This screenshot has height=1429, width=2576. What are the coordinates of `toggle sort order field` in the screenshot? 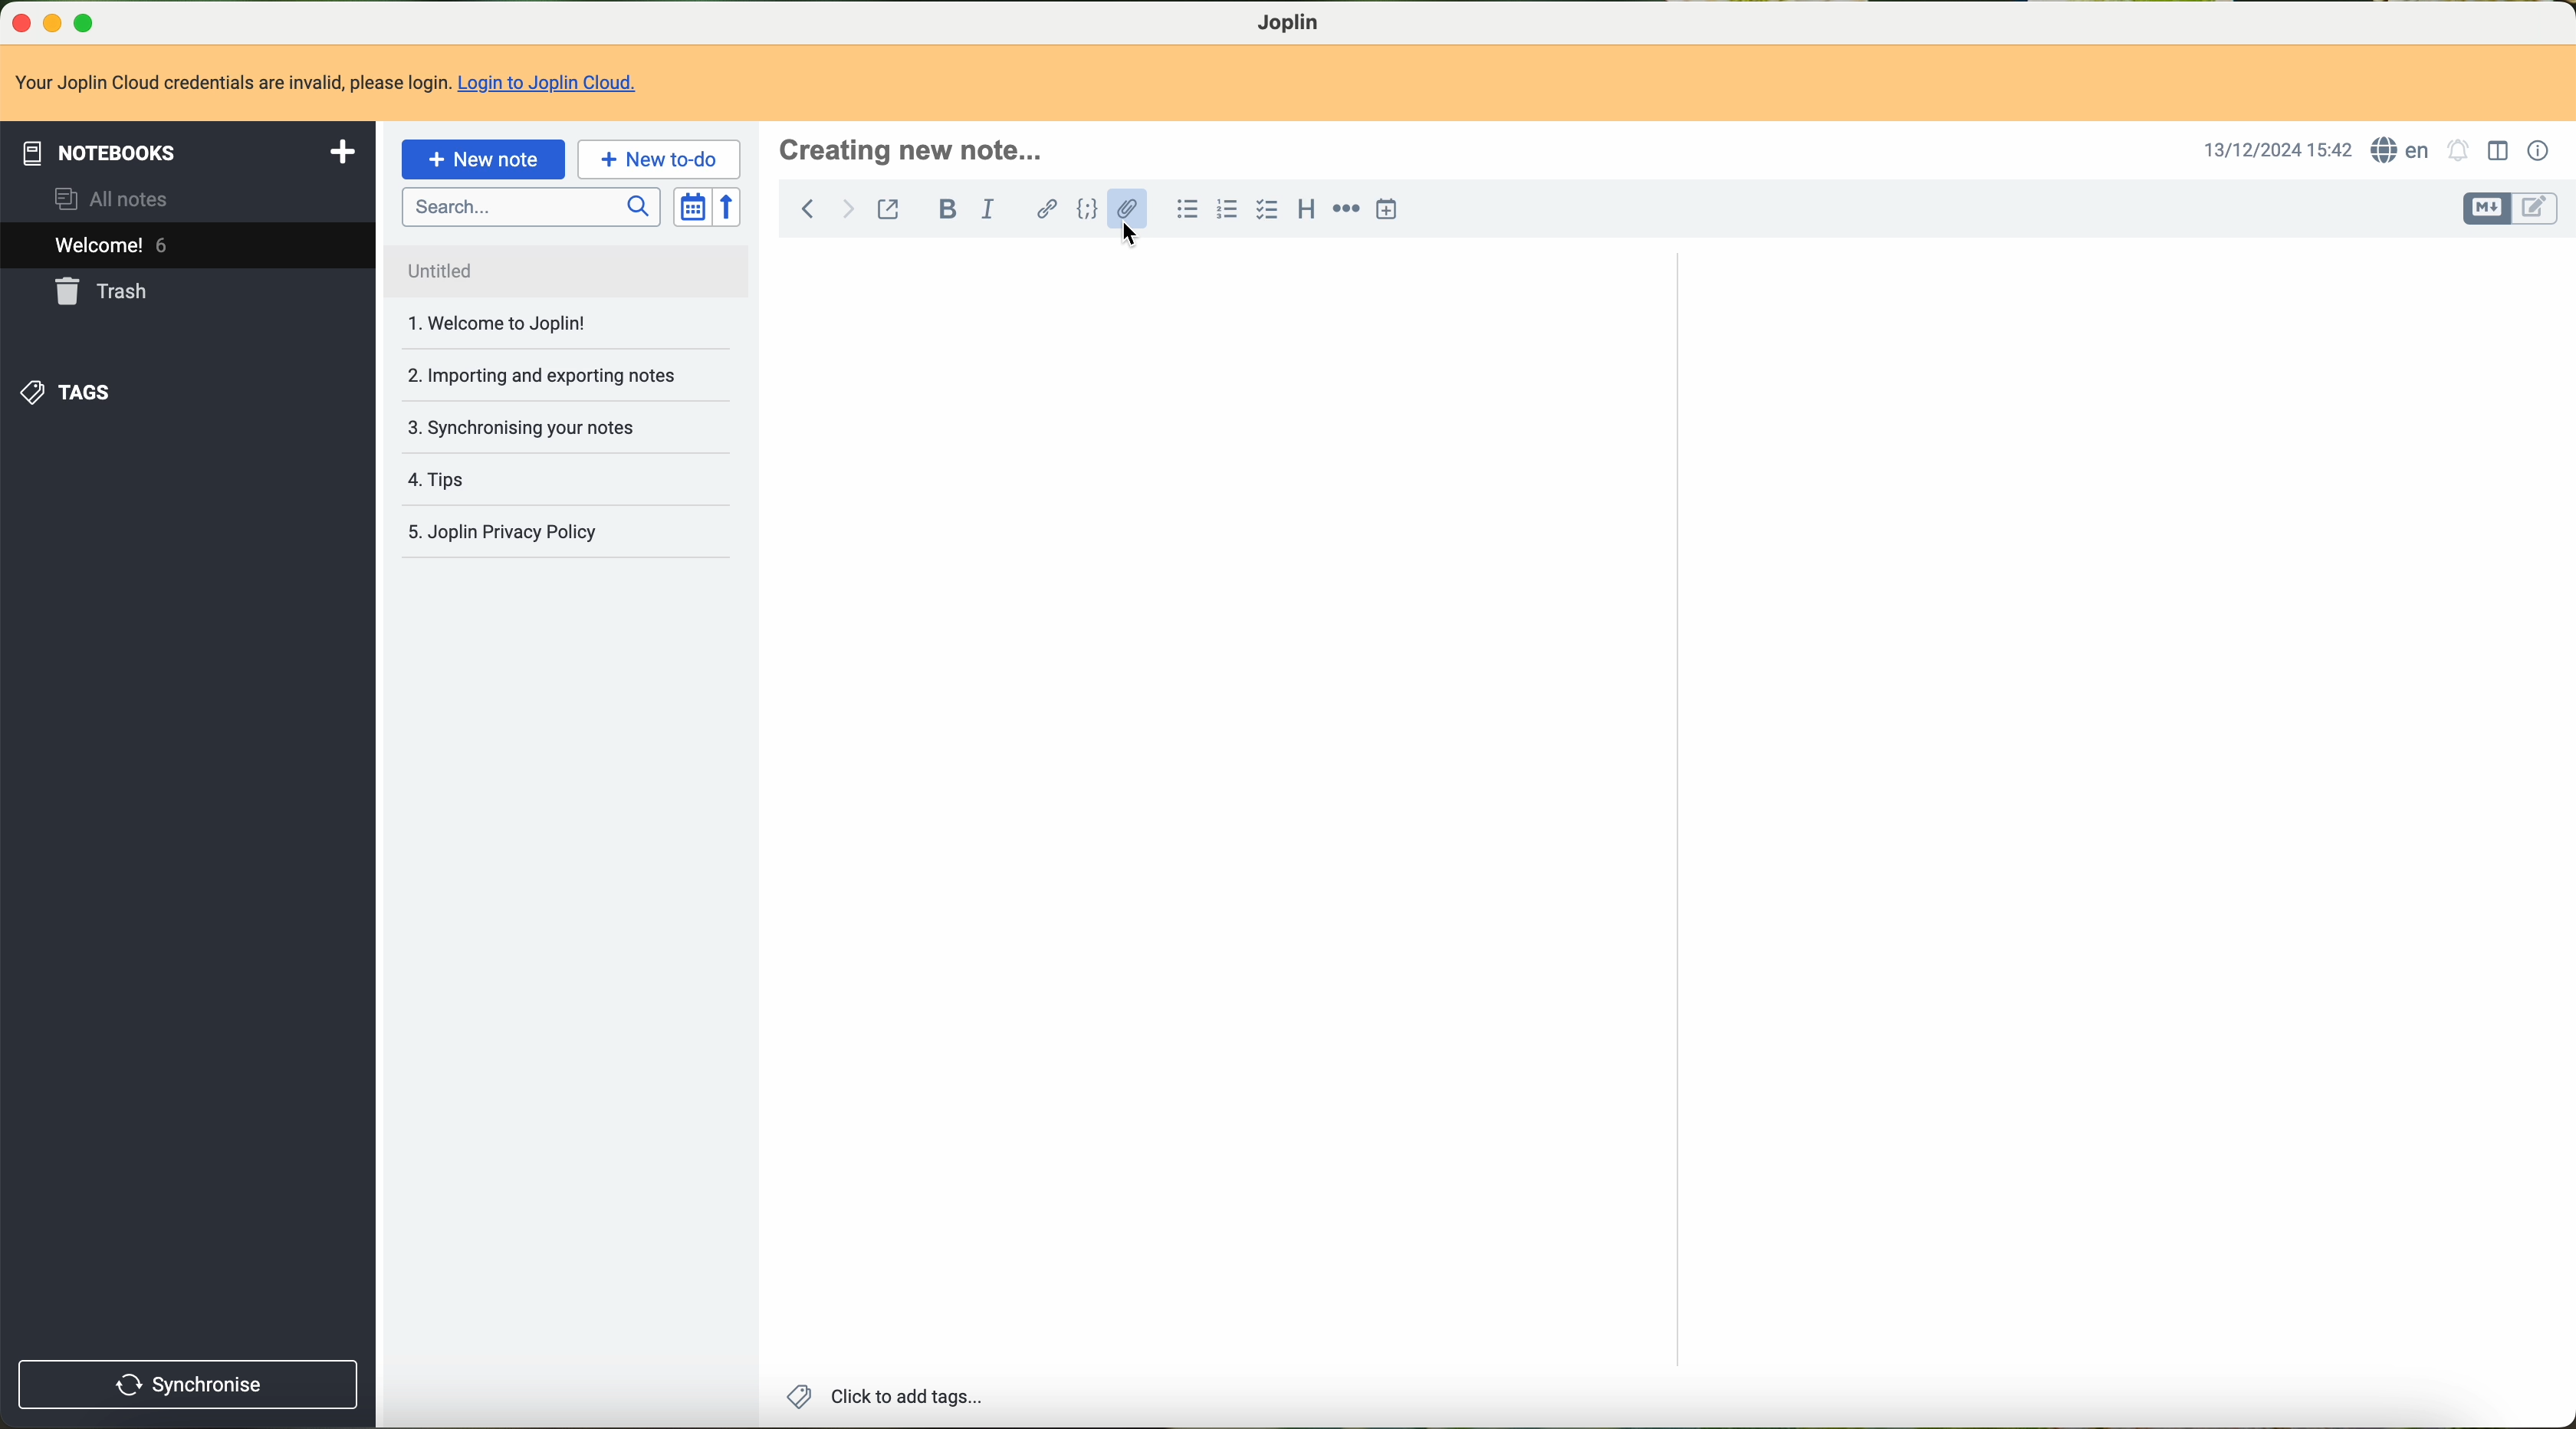 It's located at (690, 207).